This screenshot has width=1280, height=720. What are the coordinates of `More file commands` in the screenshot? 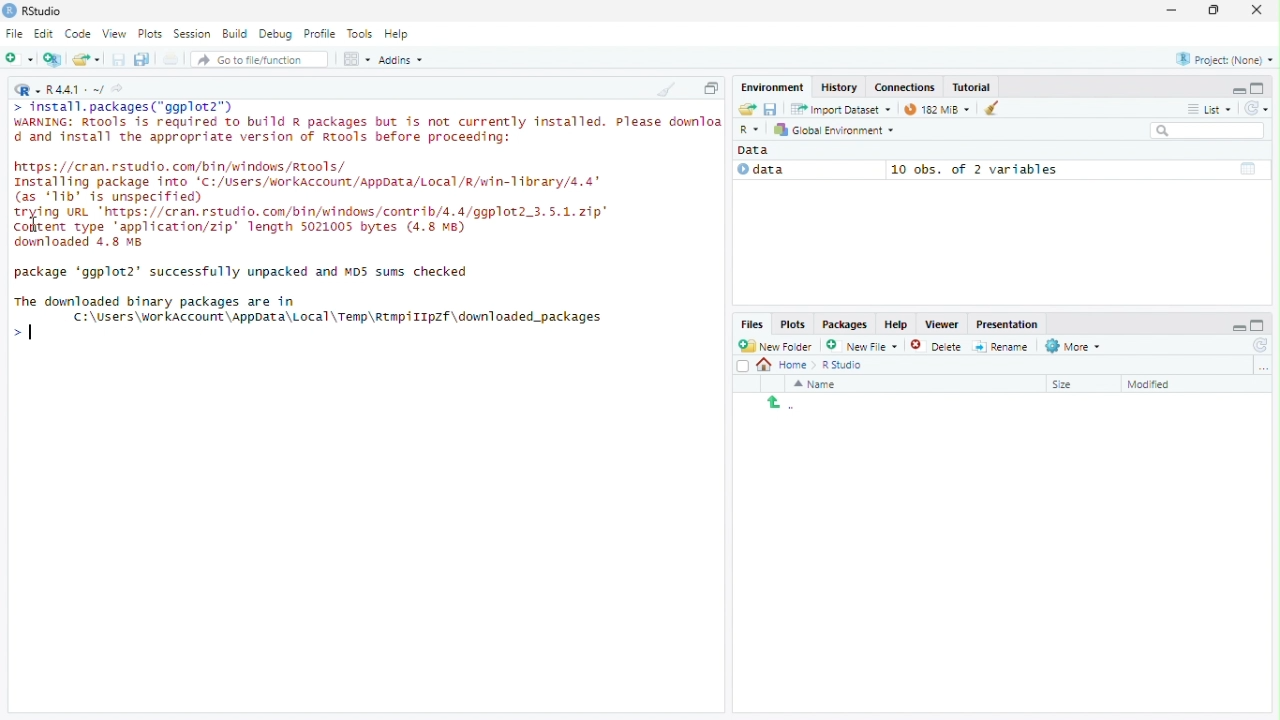 It's located at (1073, 346).